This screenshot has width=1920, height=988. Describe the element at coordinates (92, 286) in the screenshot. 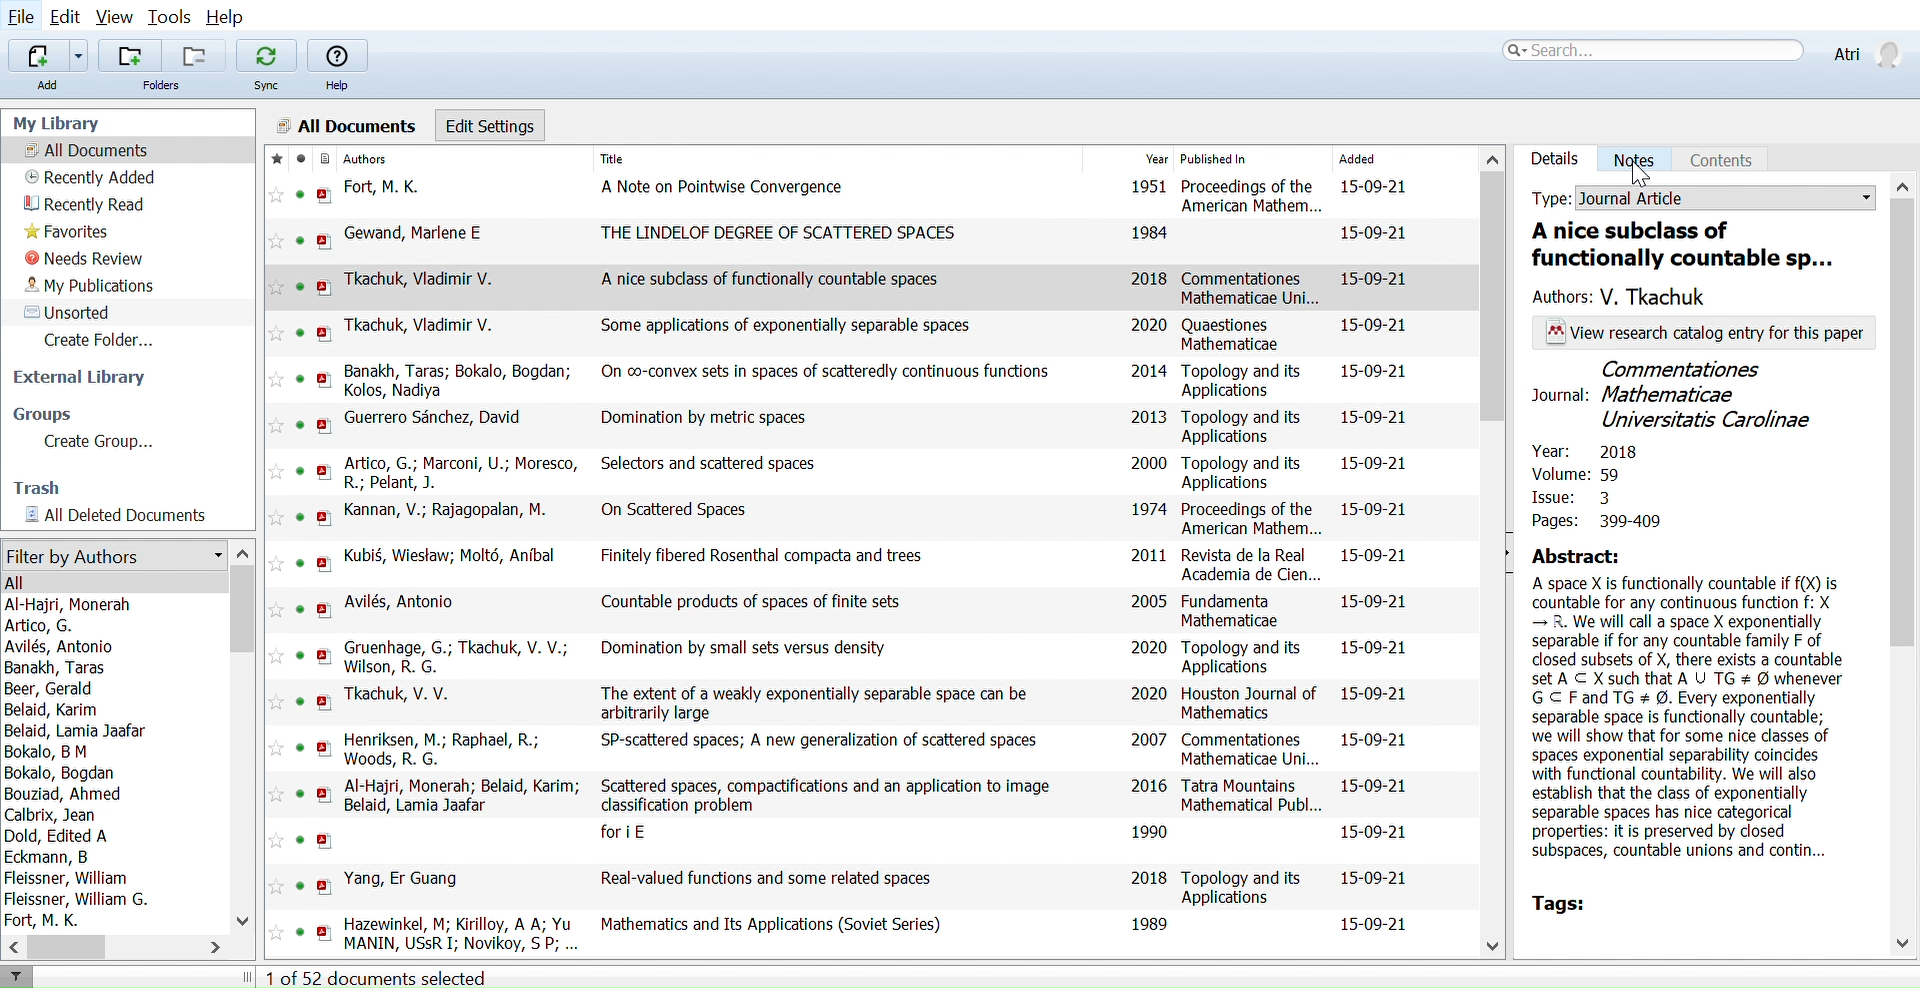

I see `My publications` at that location.